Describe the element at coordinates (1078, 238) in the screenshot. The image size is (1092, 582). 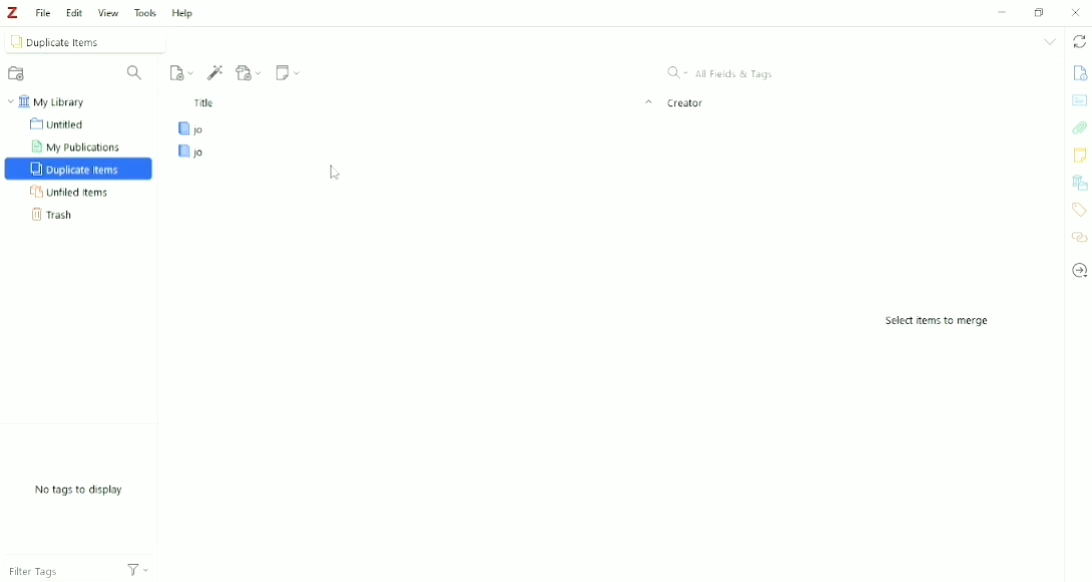
I see `Related` at that location.